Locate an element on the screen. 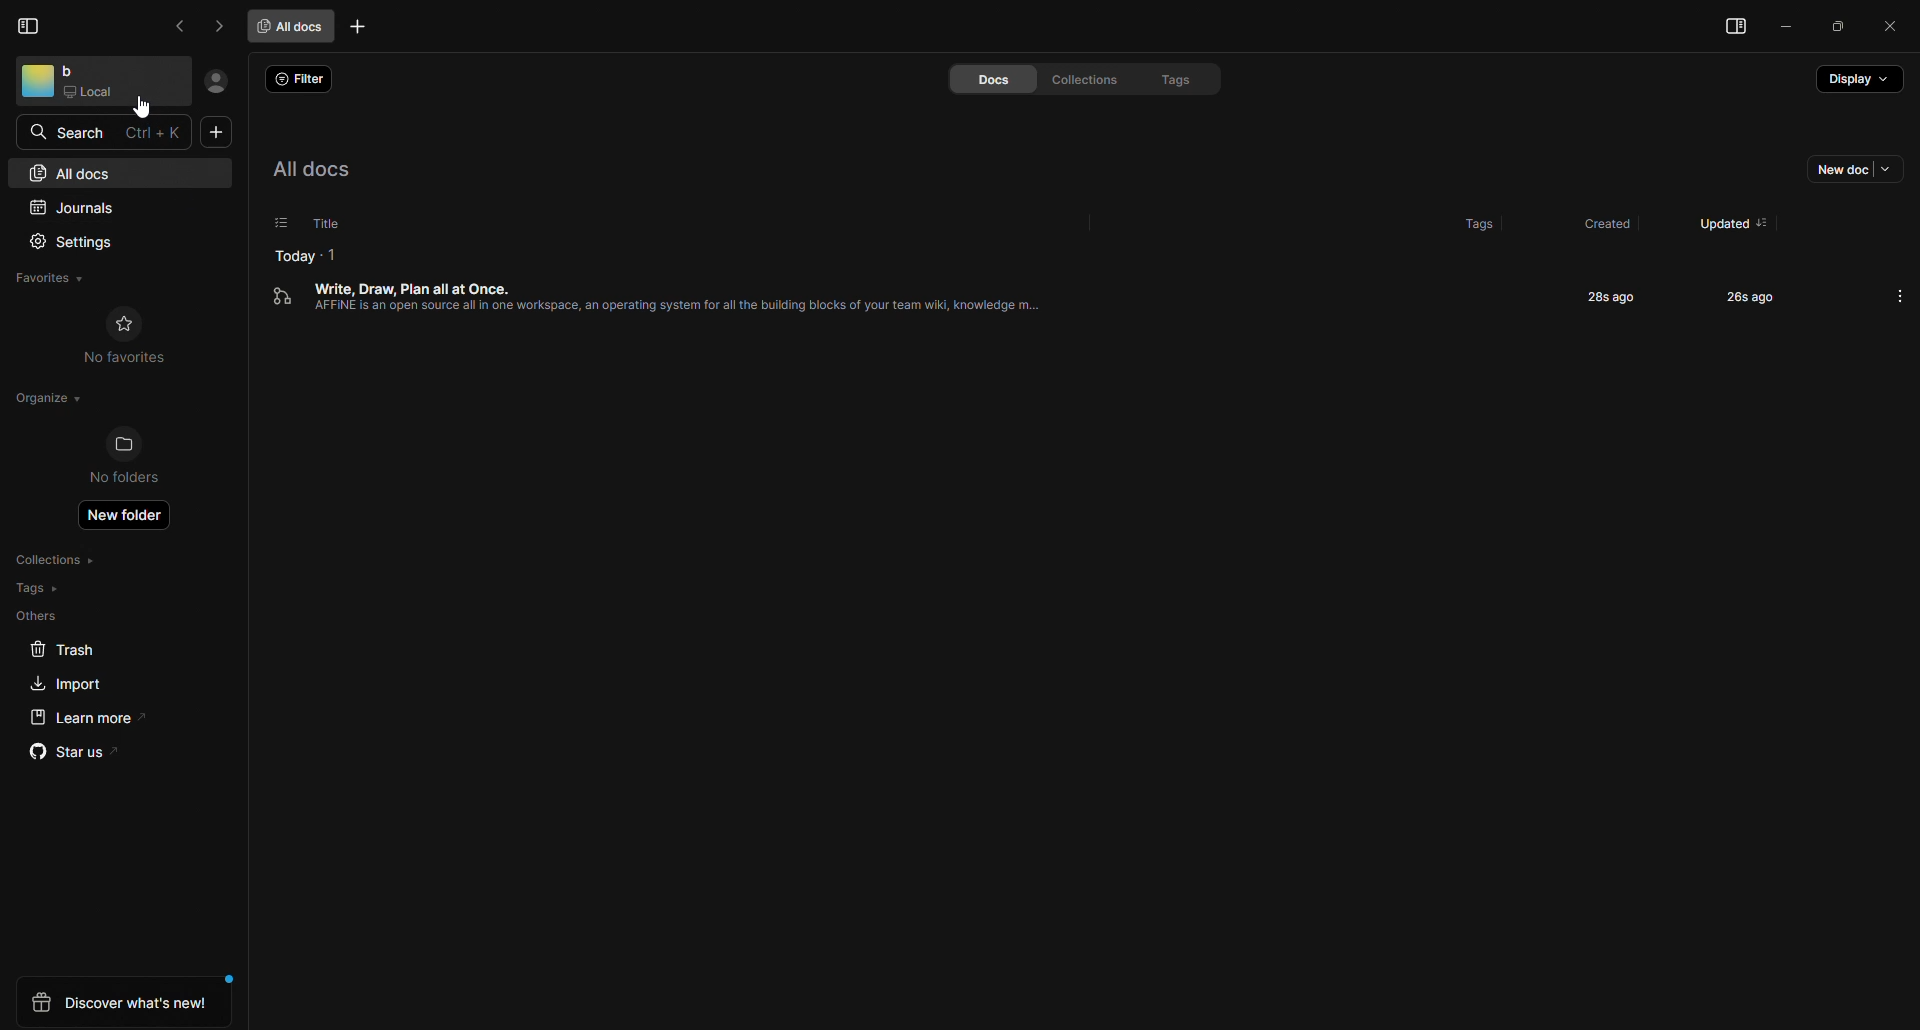 The height and width of the screenshot is (1030, 1920). no favorites is located at coordinates (126, 336).